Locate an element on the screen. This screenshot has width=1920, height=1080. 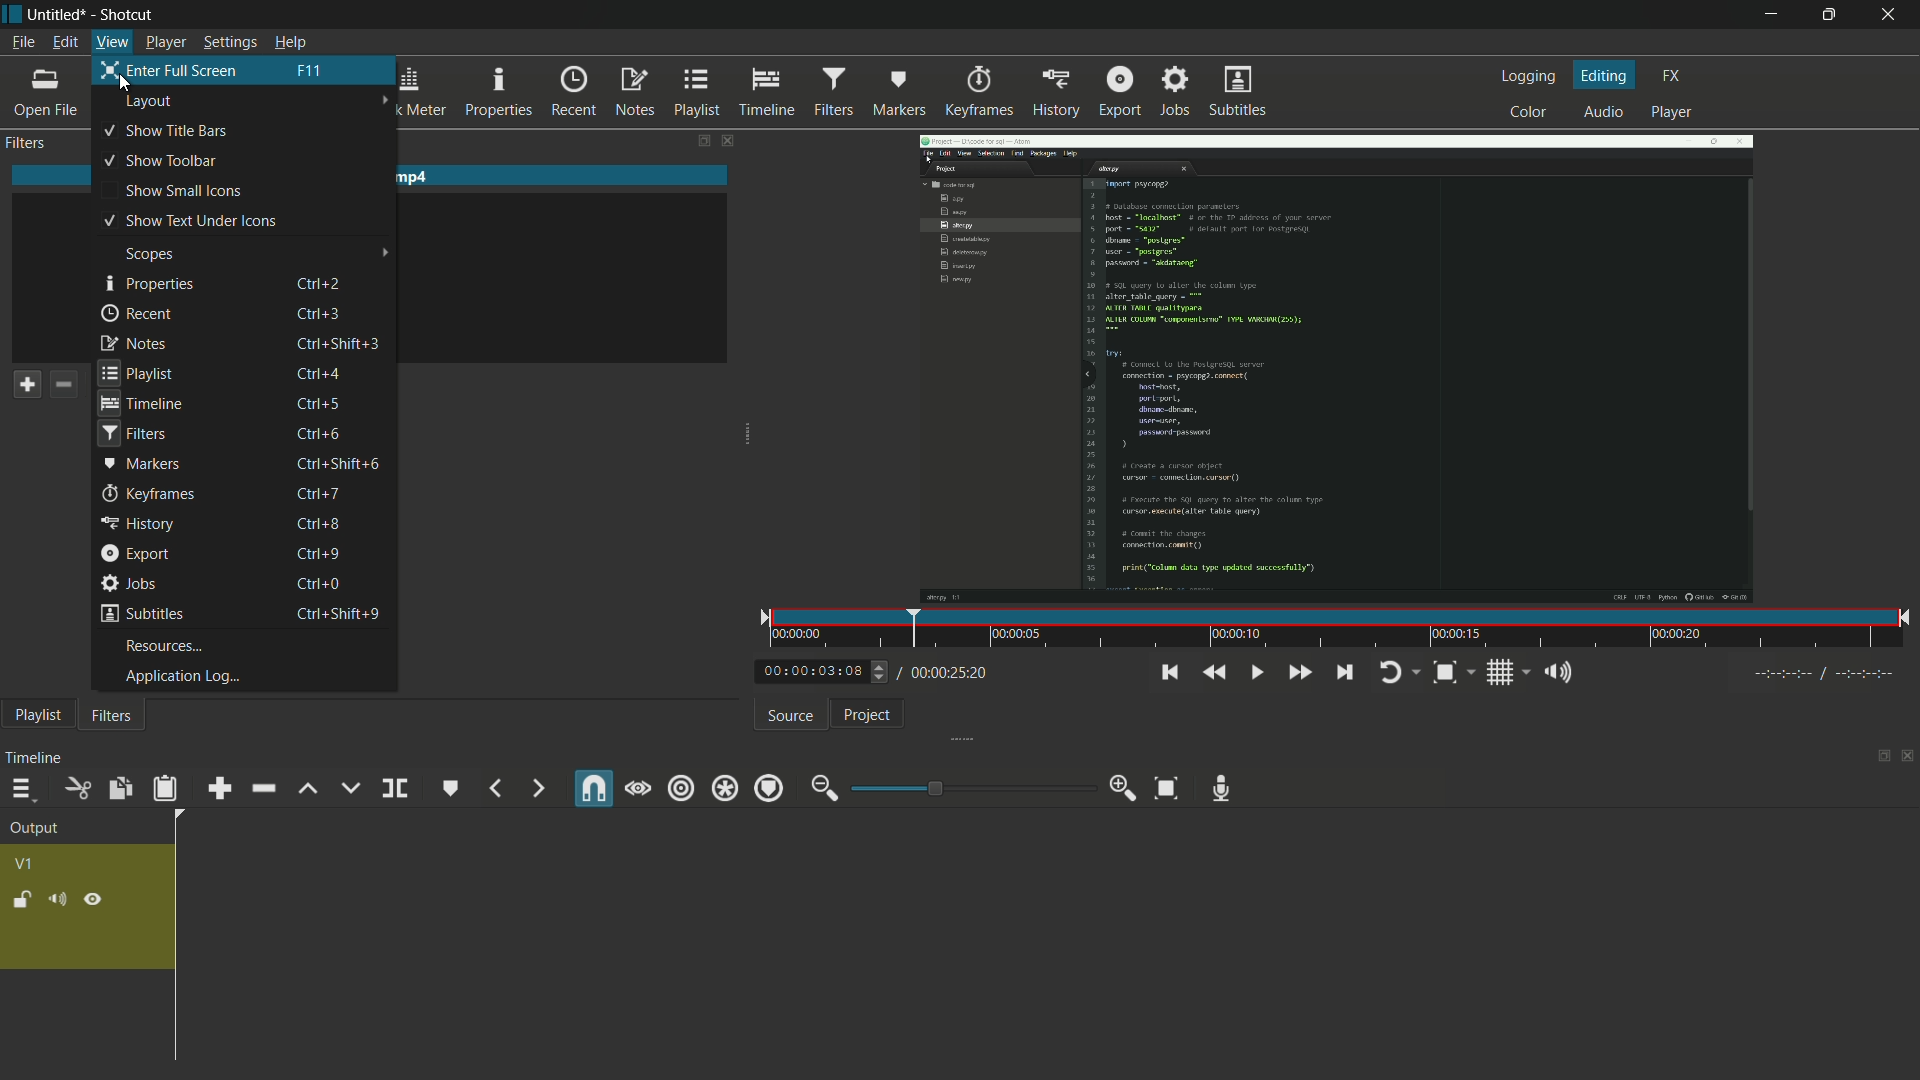
quickly play forward is located at coordinates (1300, 673).